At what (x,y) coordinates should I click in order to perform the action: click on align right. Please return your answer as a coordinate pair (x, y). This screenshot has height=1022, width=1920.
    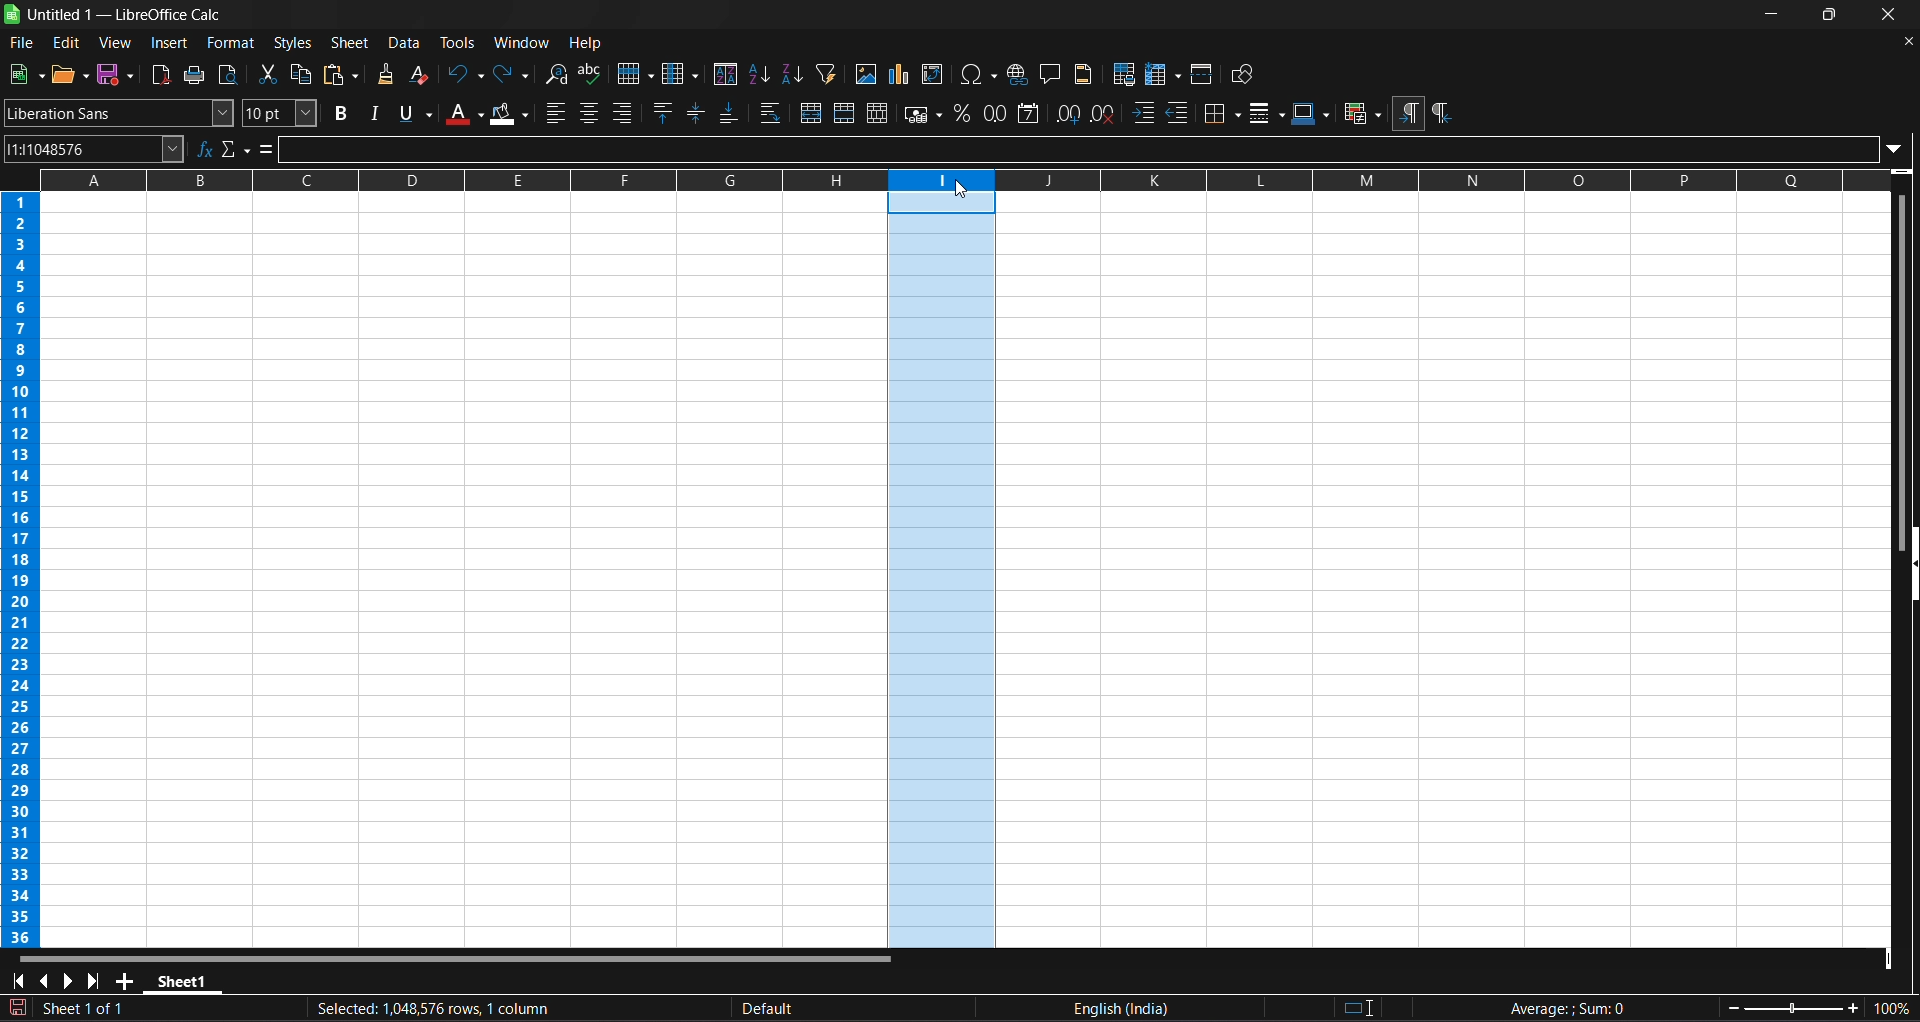
    Looking at the image, I should click on (626, 112).